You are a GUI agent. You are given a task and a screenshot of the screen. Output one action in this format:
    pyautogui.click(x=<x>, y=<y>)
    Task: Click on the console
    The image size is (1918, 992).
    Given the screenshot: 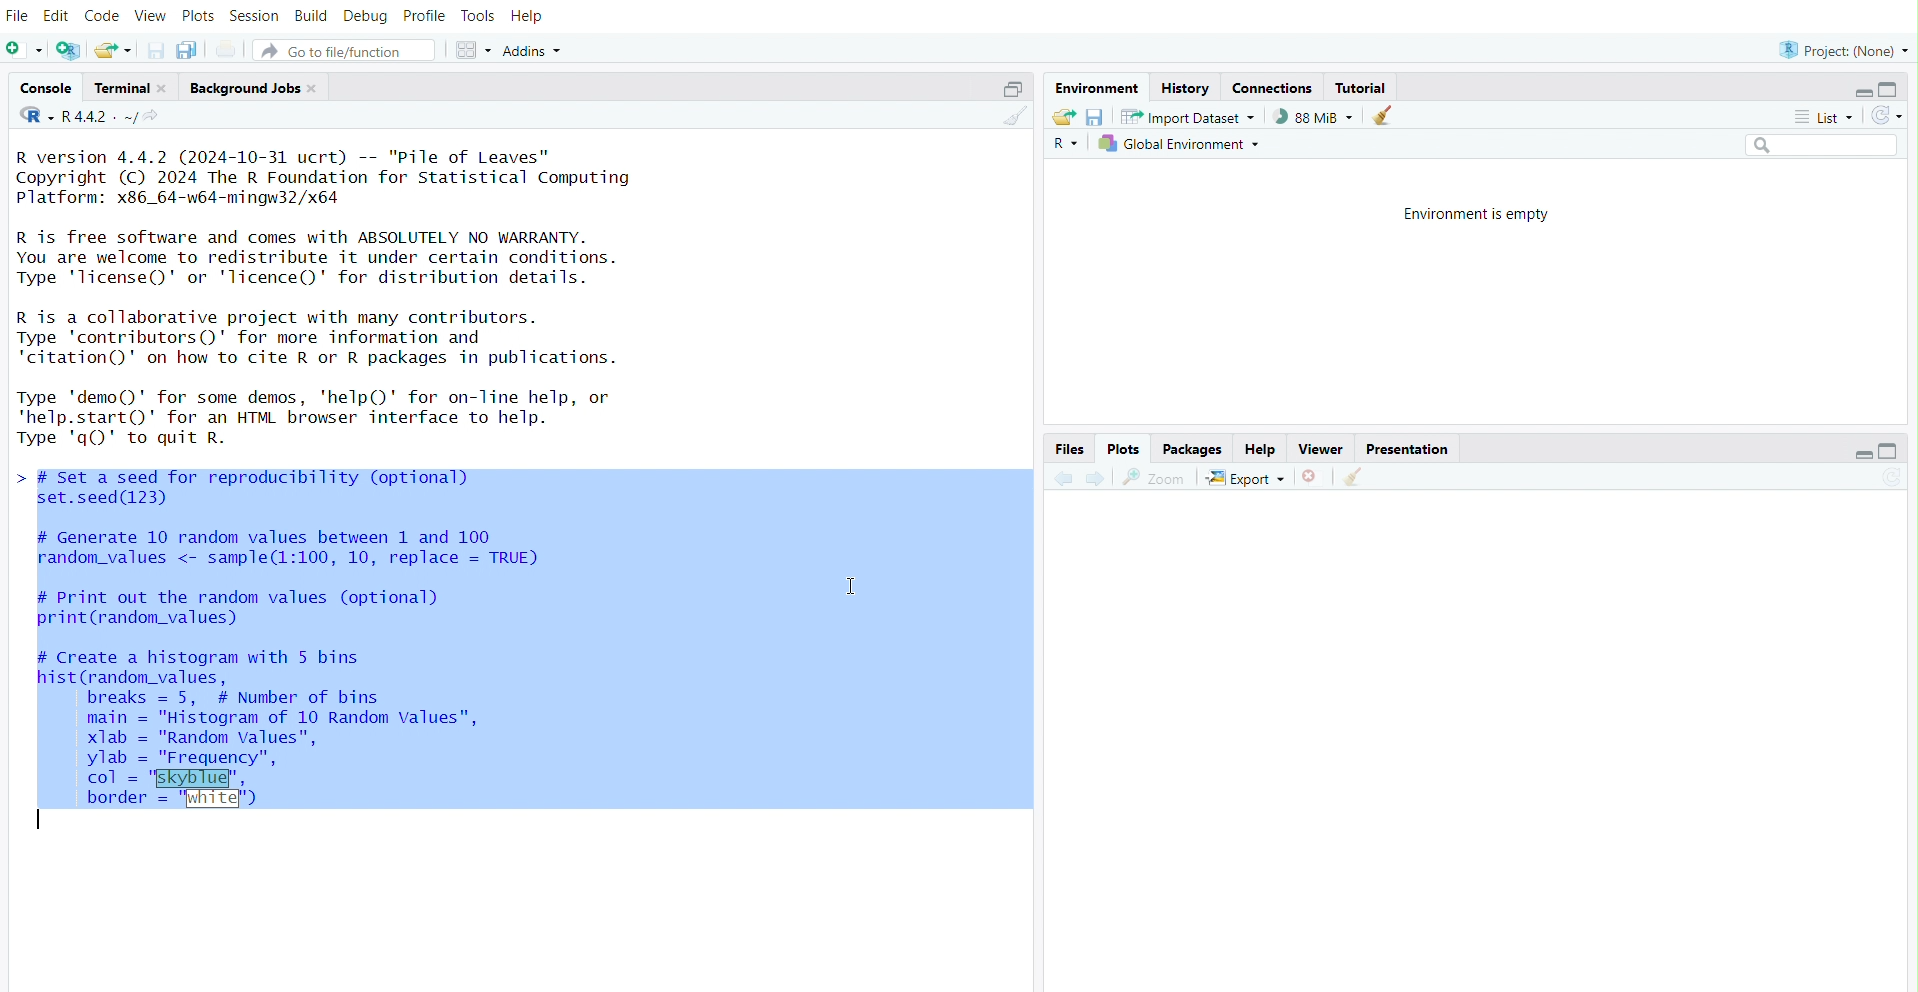 What is the action you would take?
    pyautogui.click(x=38, y=85)
    